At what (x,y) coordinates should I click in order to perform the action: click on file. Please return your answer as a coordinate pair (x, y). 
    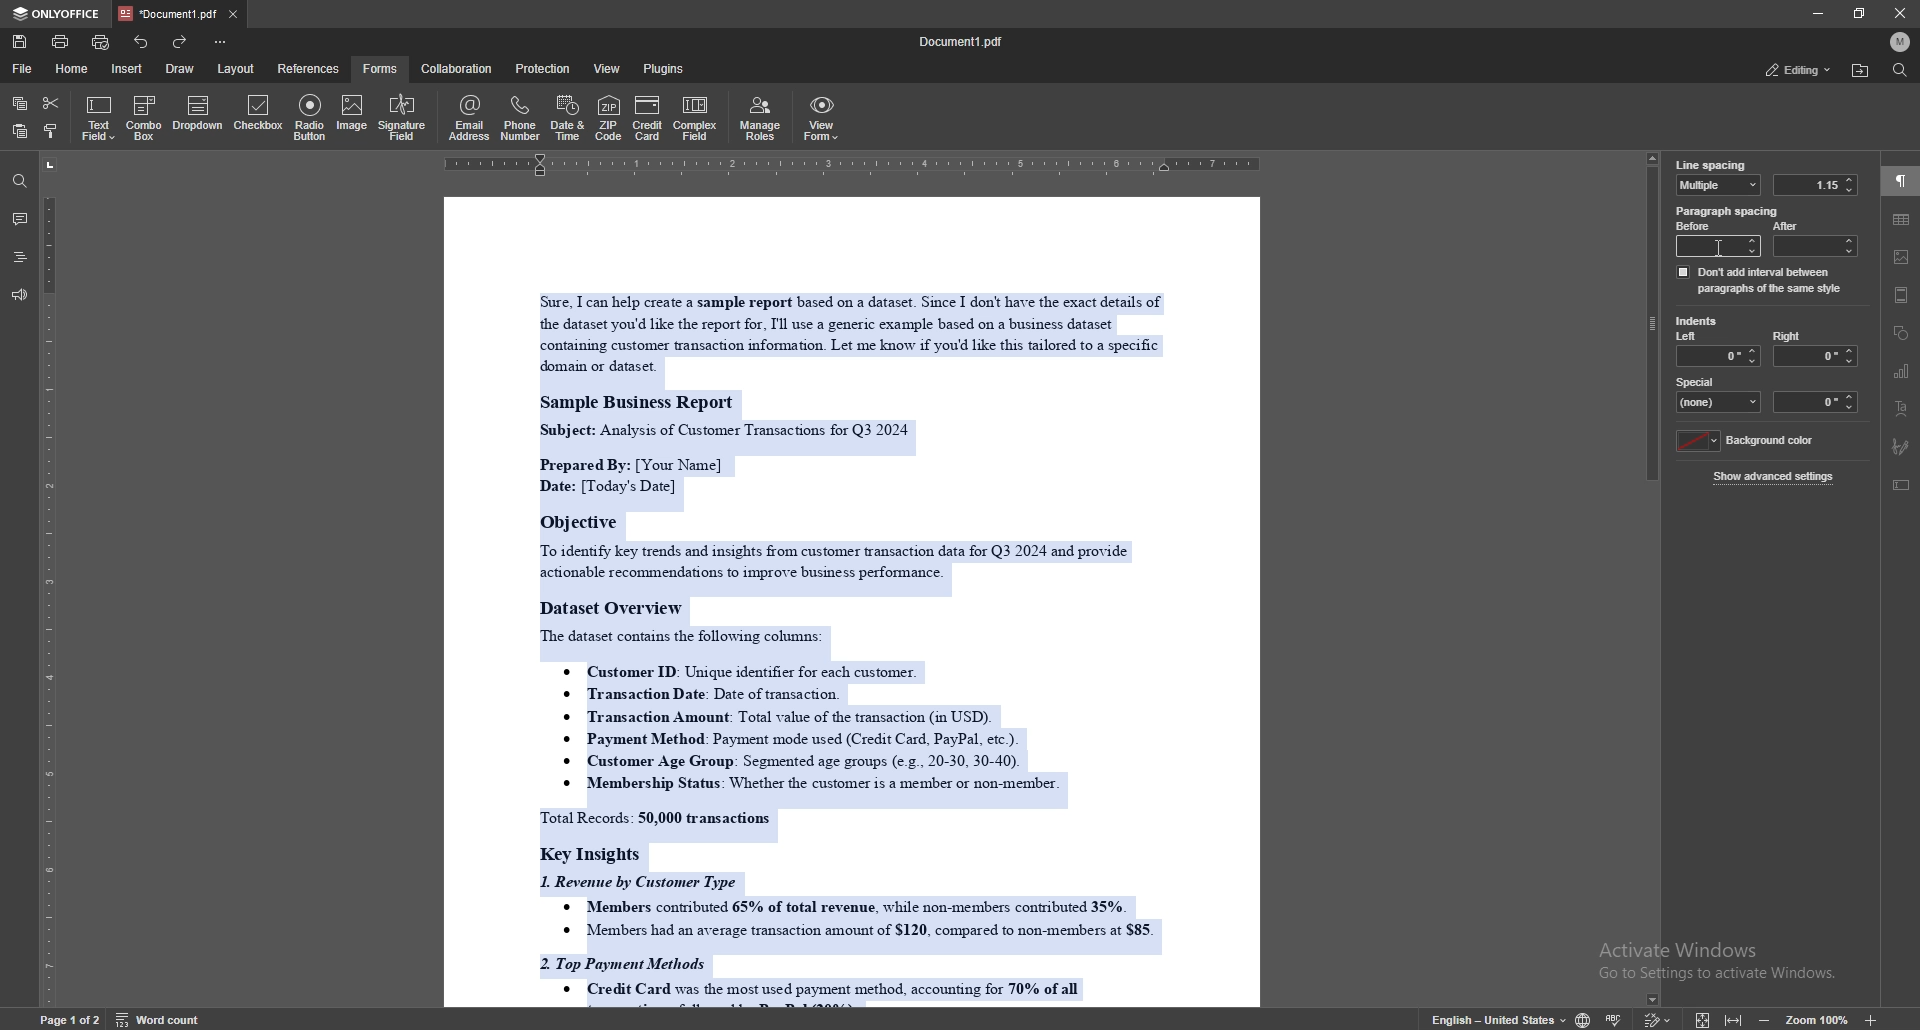
    Looking at the image, I should click on (23, 69).